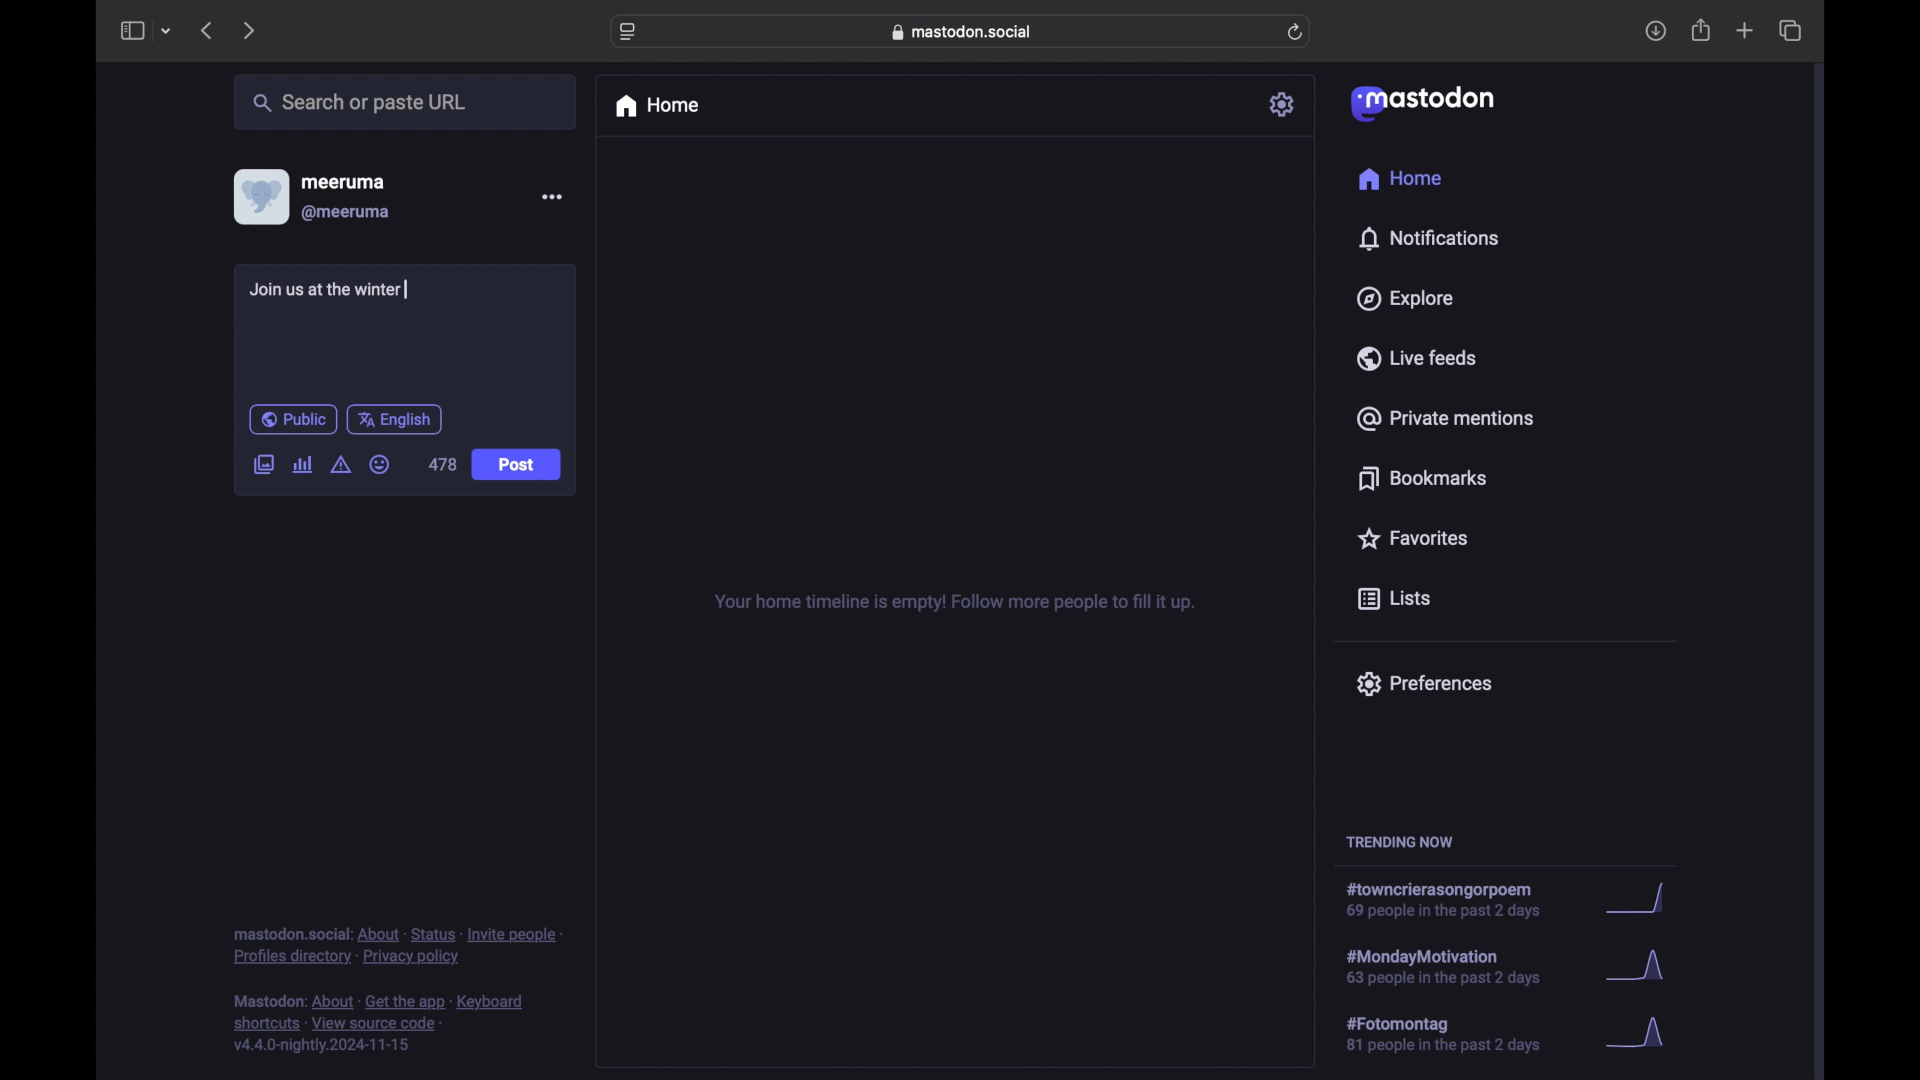  What do you see at coordinates (1454, 901) in the screenshot?
I see `hashtag trend` at bounding box center [1454, 901].